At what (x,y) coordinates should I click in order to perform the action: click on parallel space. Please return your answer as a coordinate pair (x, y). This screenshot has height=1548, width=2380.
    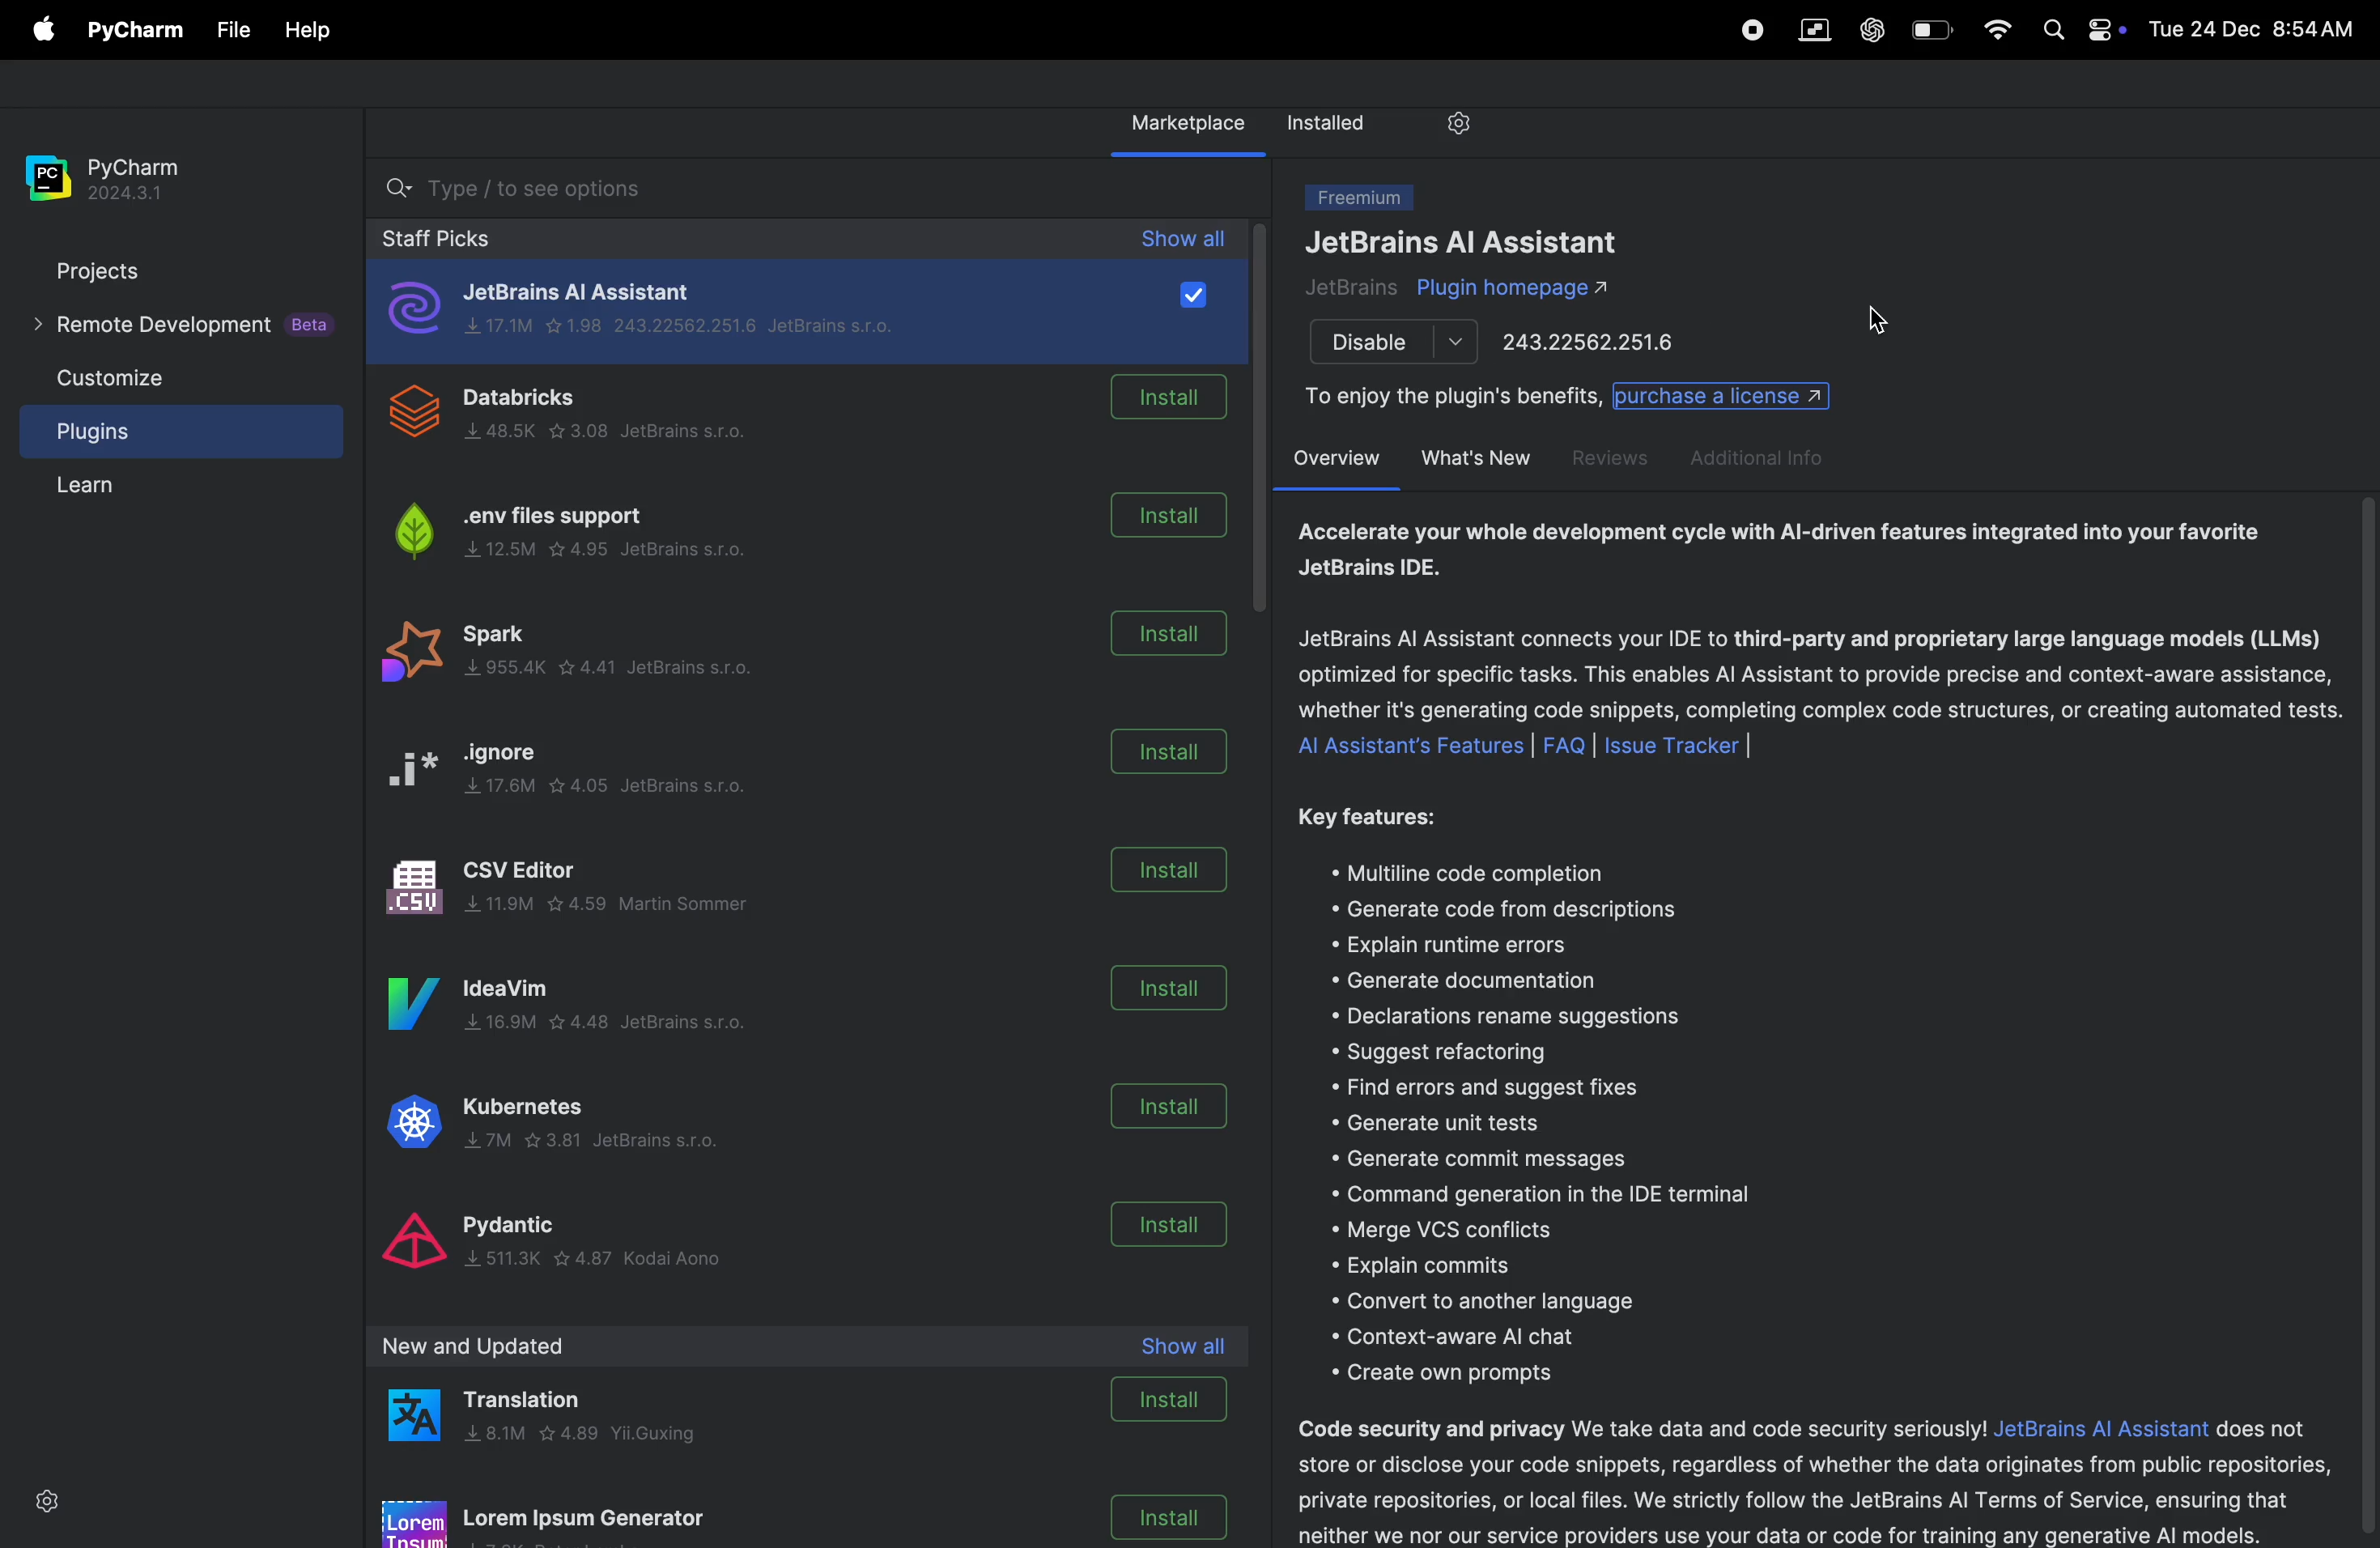
    Looking at the image, I should click on (1809, 28).